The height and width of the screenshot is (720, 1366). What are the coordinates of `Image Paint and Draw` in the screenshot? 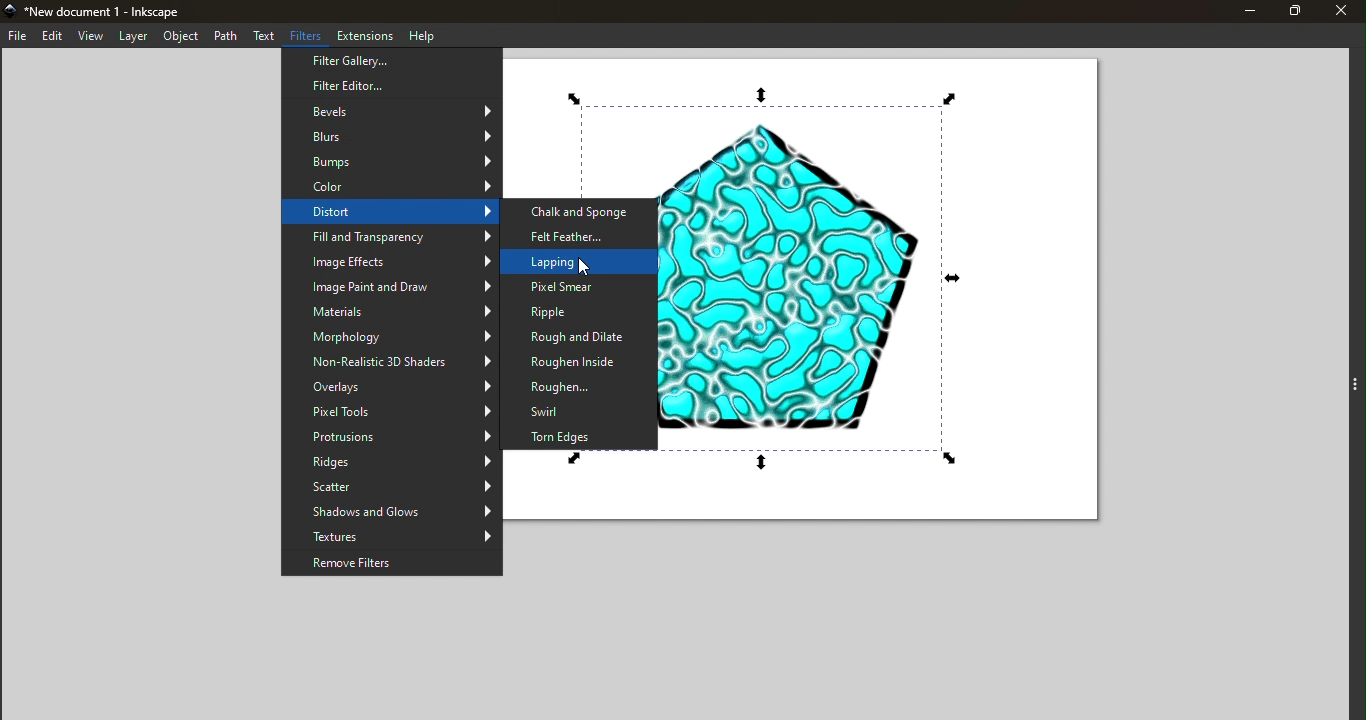 It's located at (392, 286).